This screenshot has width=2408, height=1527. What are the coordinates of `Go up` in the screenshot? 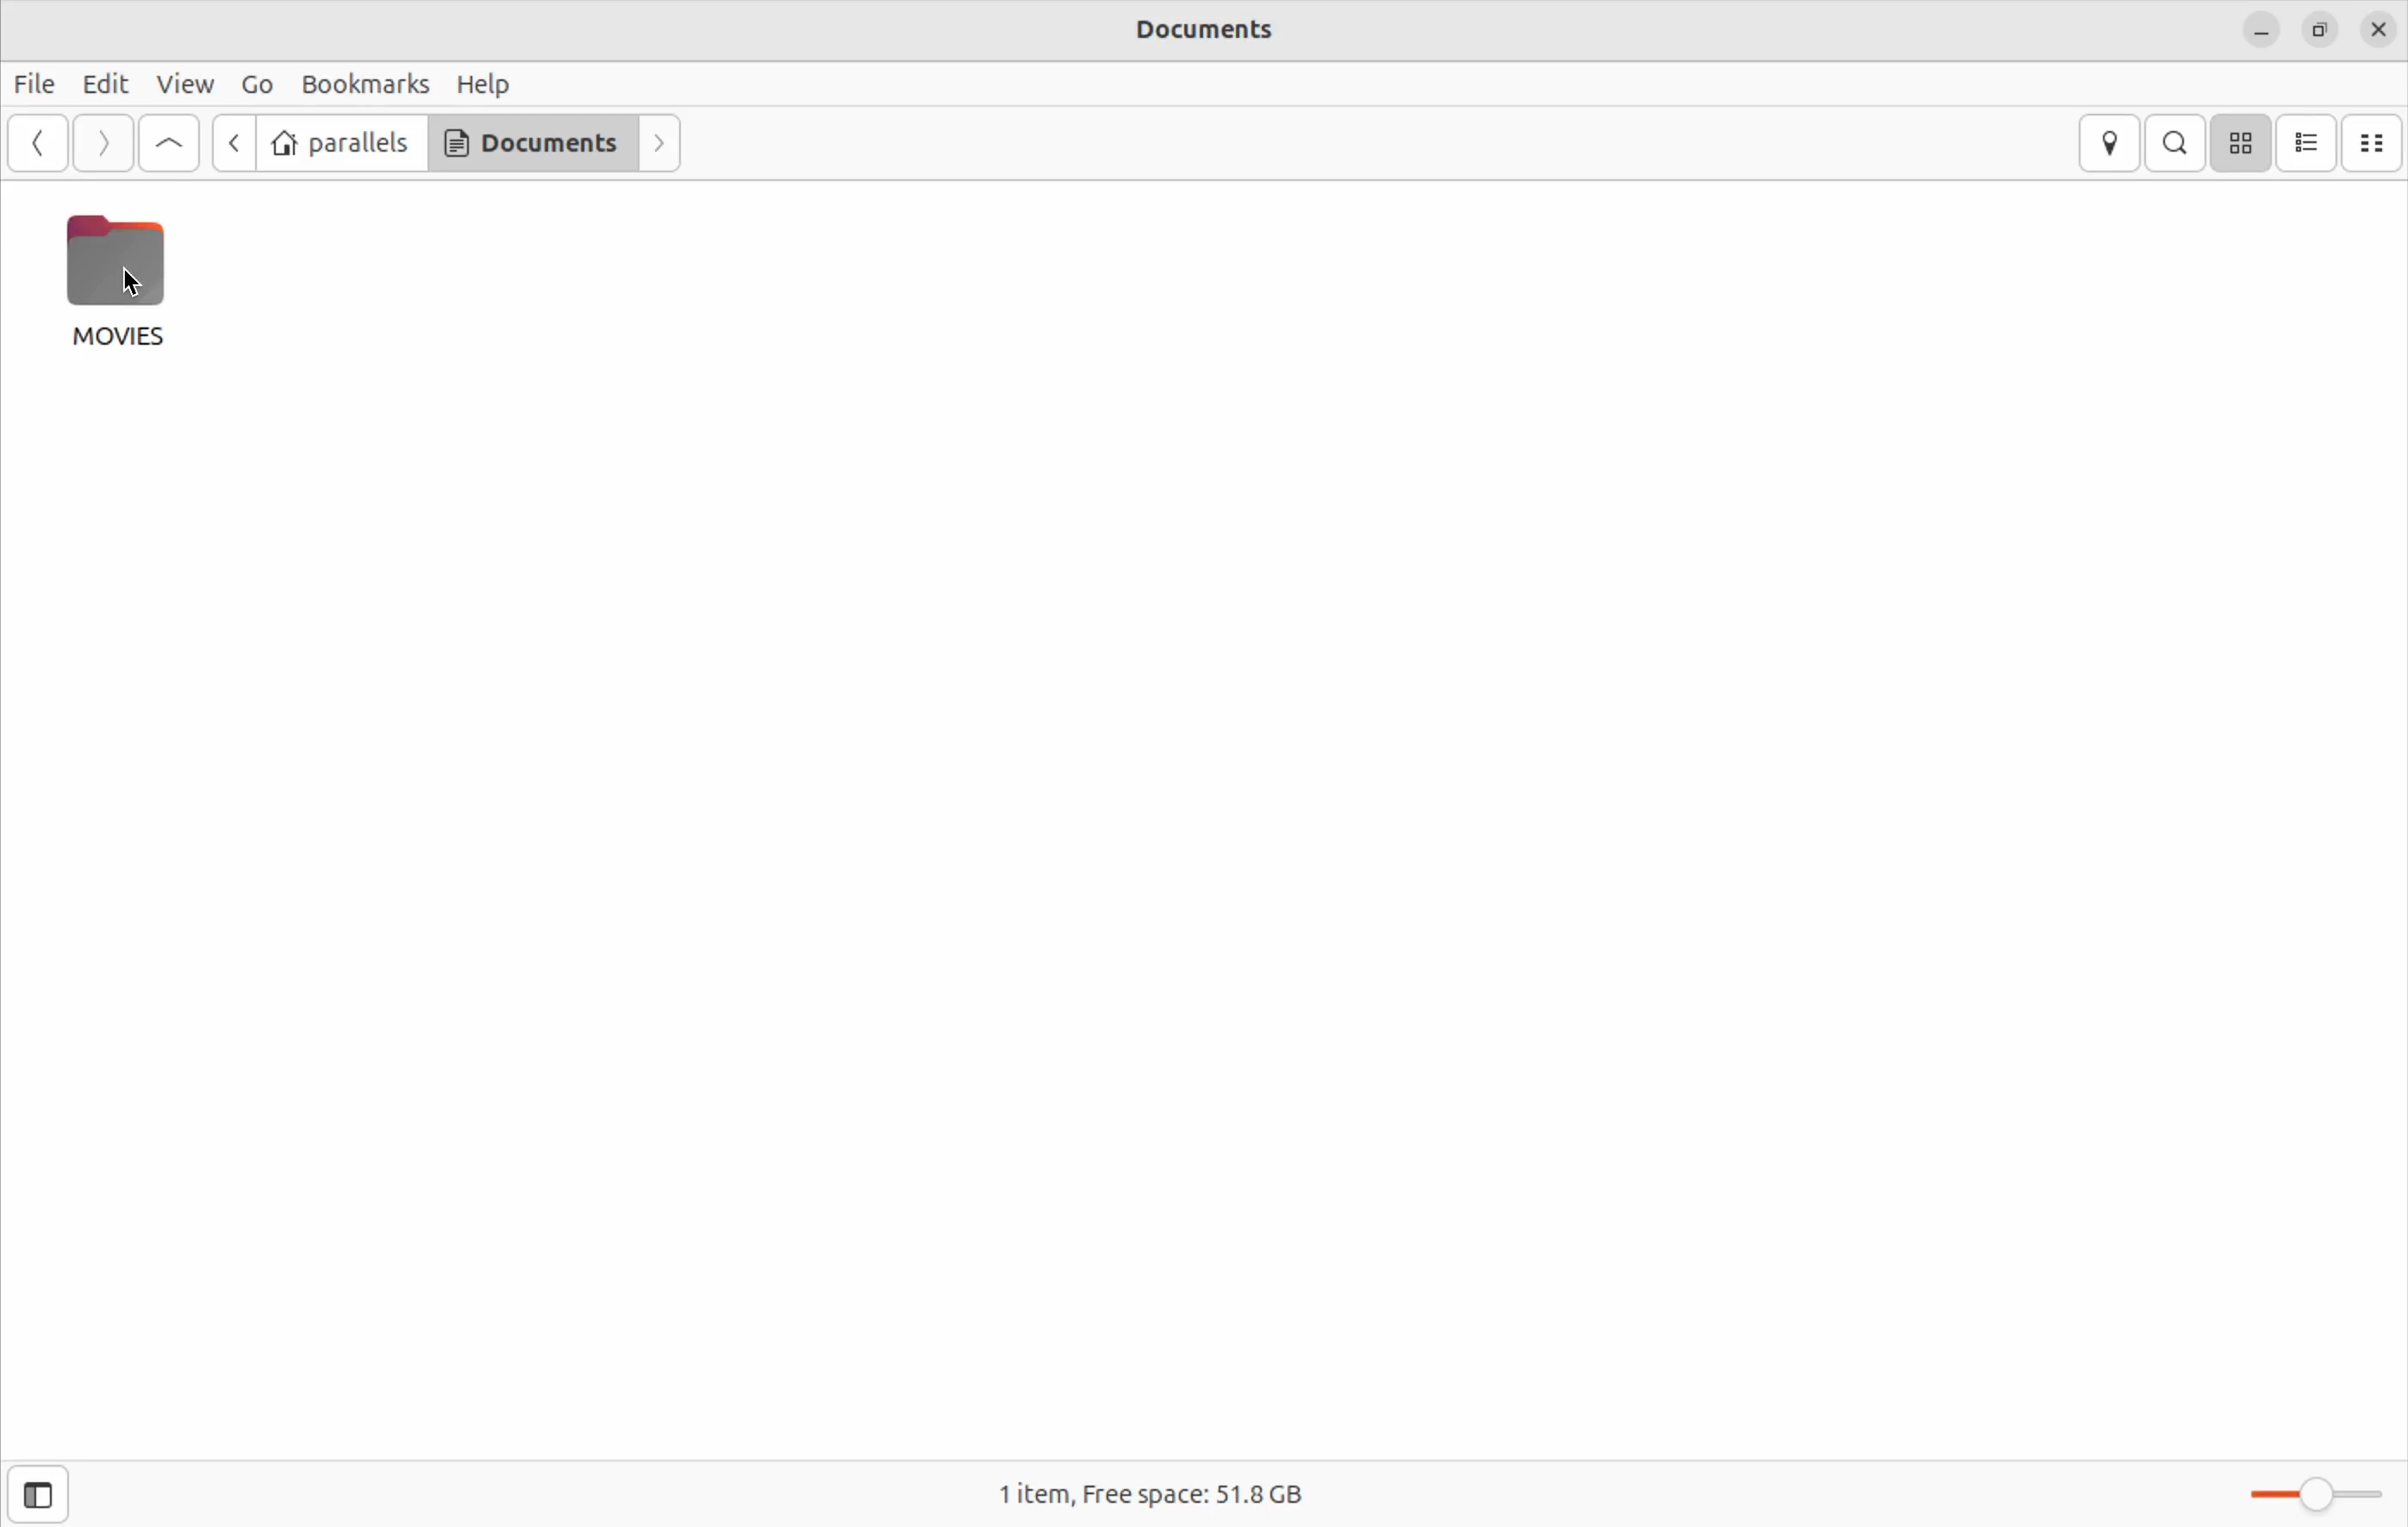 It's located at (169, 145).